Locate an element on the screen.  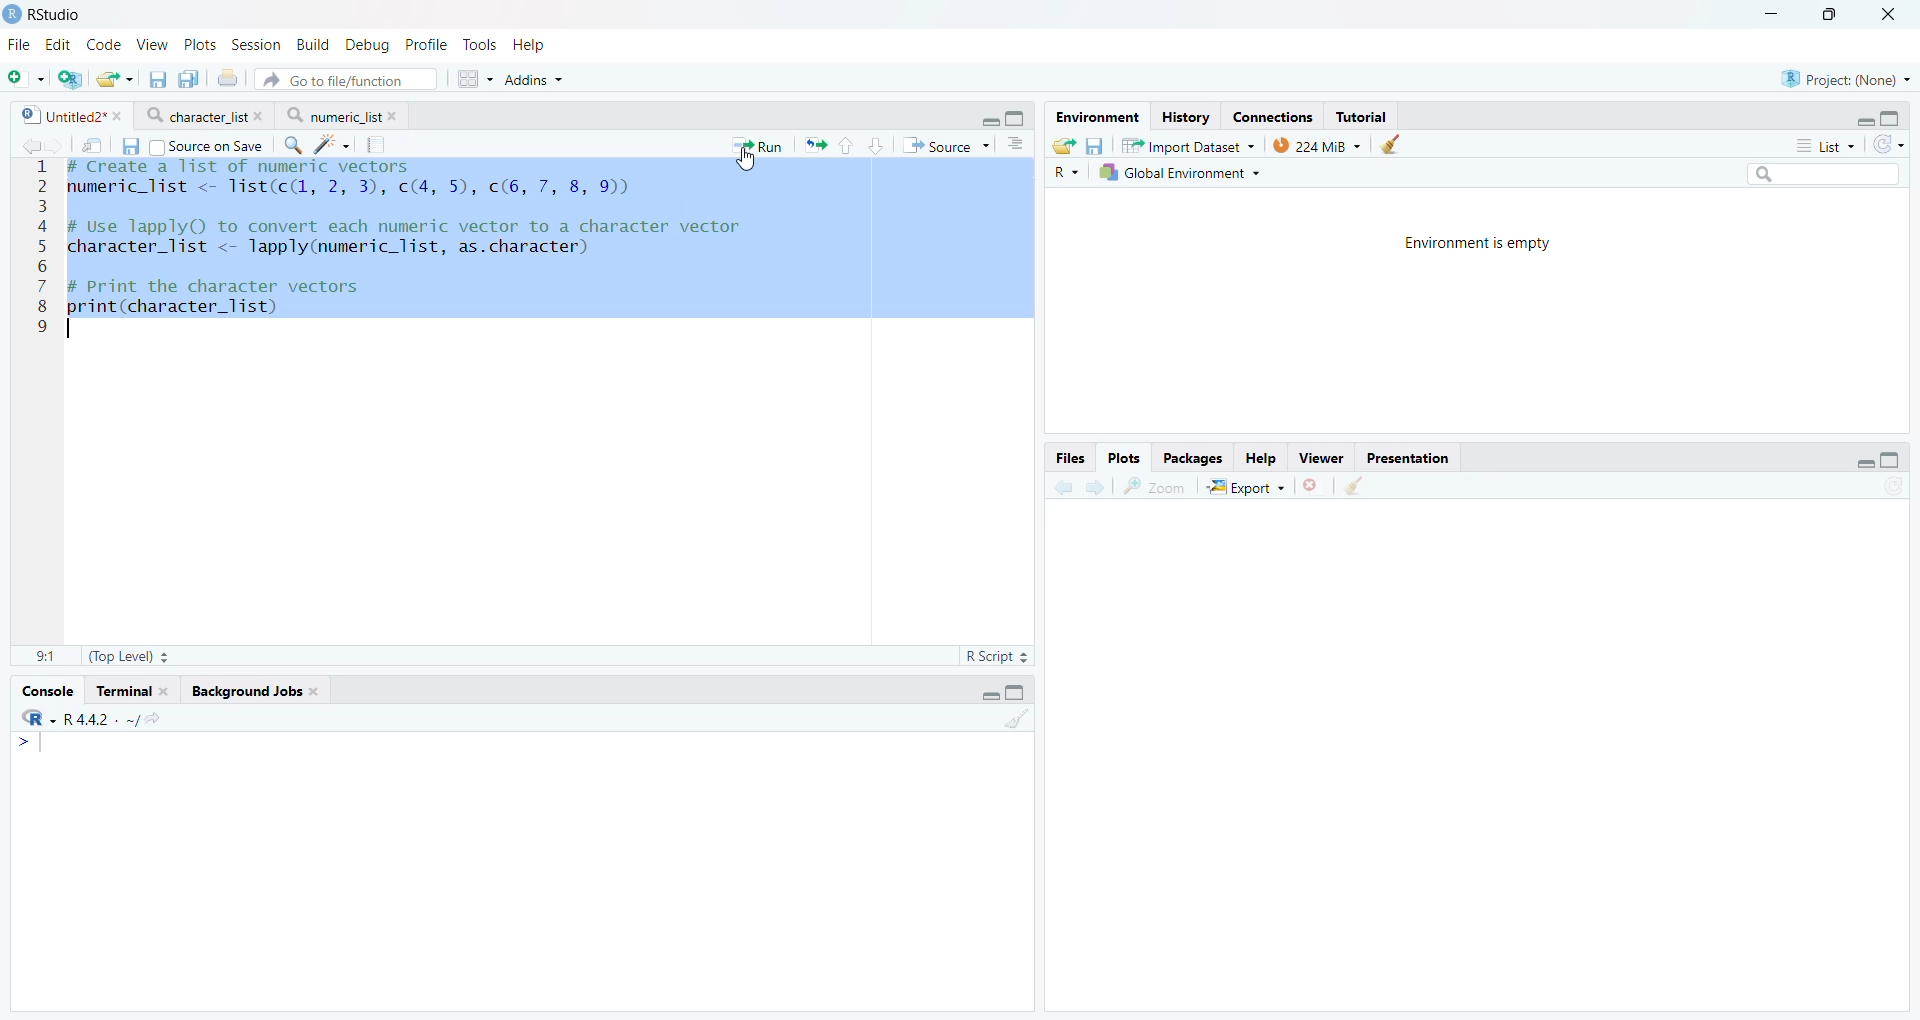
List is located at coordinates (1828, 144).